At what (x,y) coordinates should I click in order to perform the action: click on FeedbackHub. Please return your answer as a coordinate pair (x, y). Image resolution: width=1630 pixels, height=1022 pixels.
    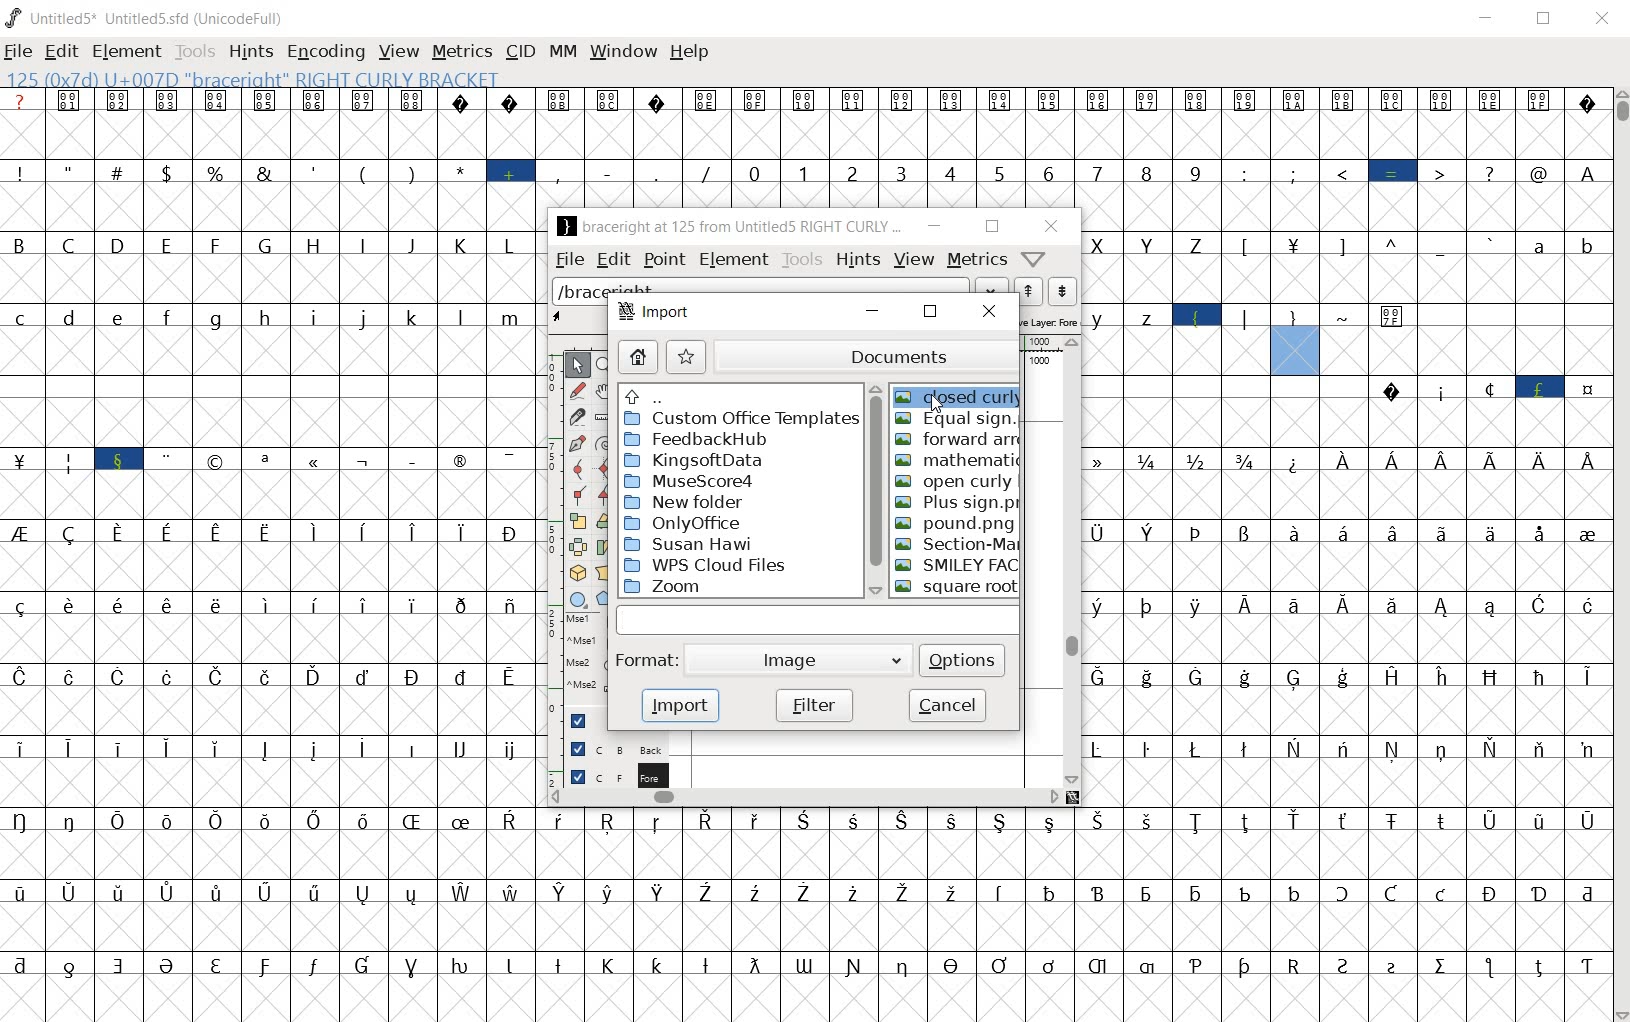
    Looking at the image, I should click on (697, 441).